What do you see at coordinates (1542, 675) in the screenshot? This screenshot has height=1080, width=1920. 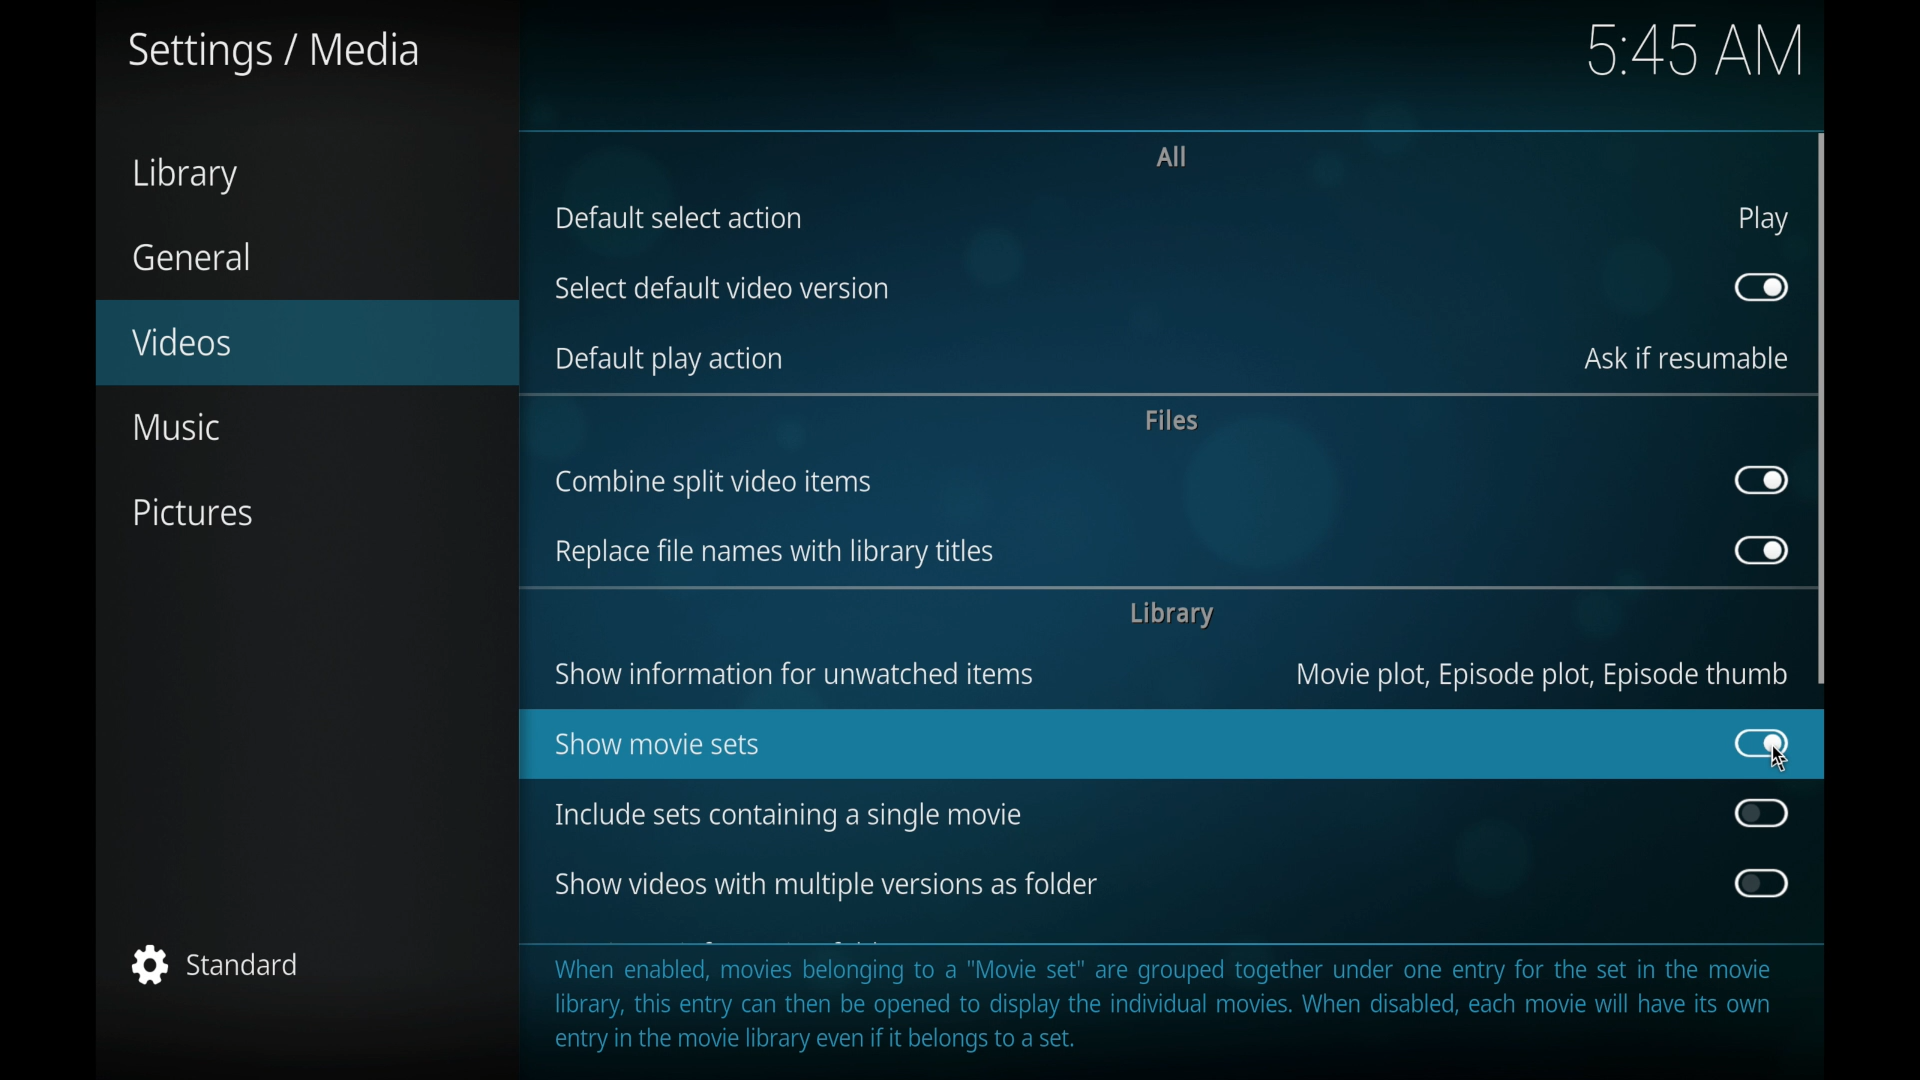 I see `movie plot` at bounding box center [1542, 675].